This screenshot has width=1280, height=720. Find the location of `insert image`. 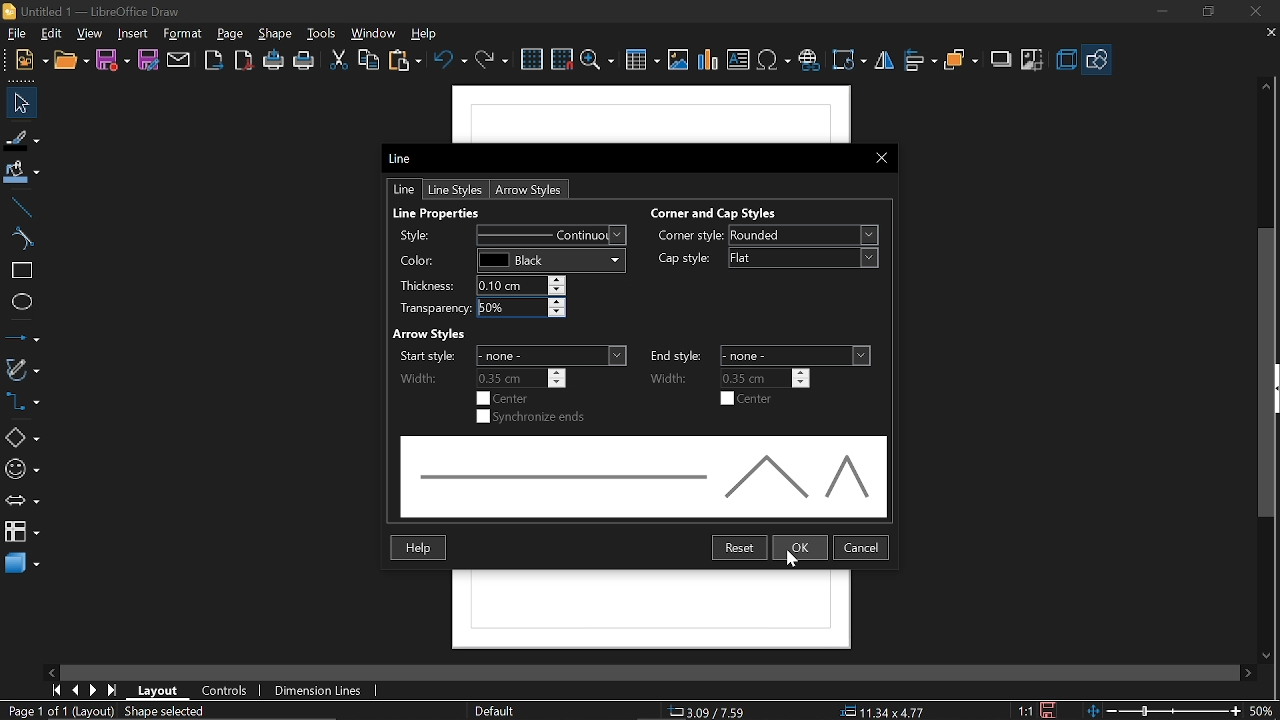

insert image is located at coordinates (677, 58).